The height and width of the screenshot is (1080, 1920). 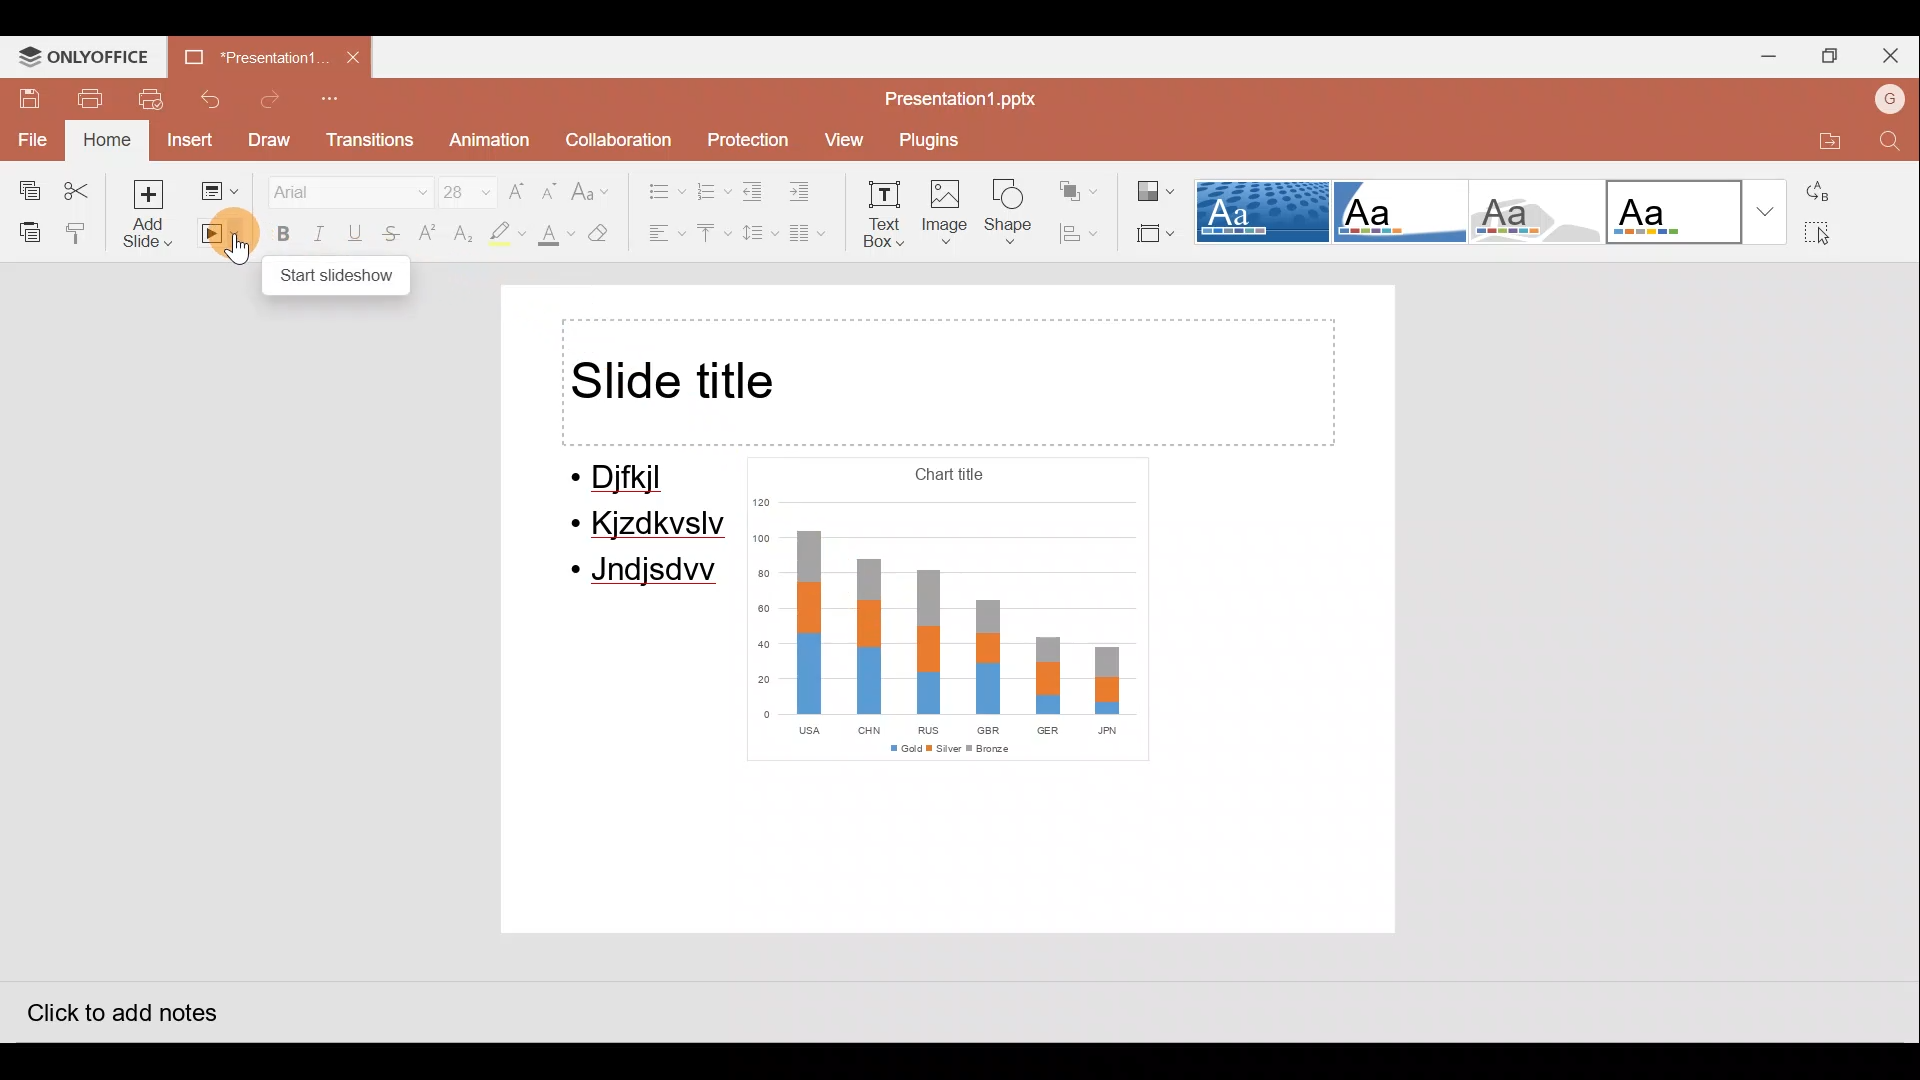 I want to click on Vertical align, so click(x=709, y=235).